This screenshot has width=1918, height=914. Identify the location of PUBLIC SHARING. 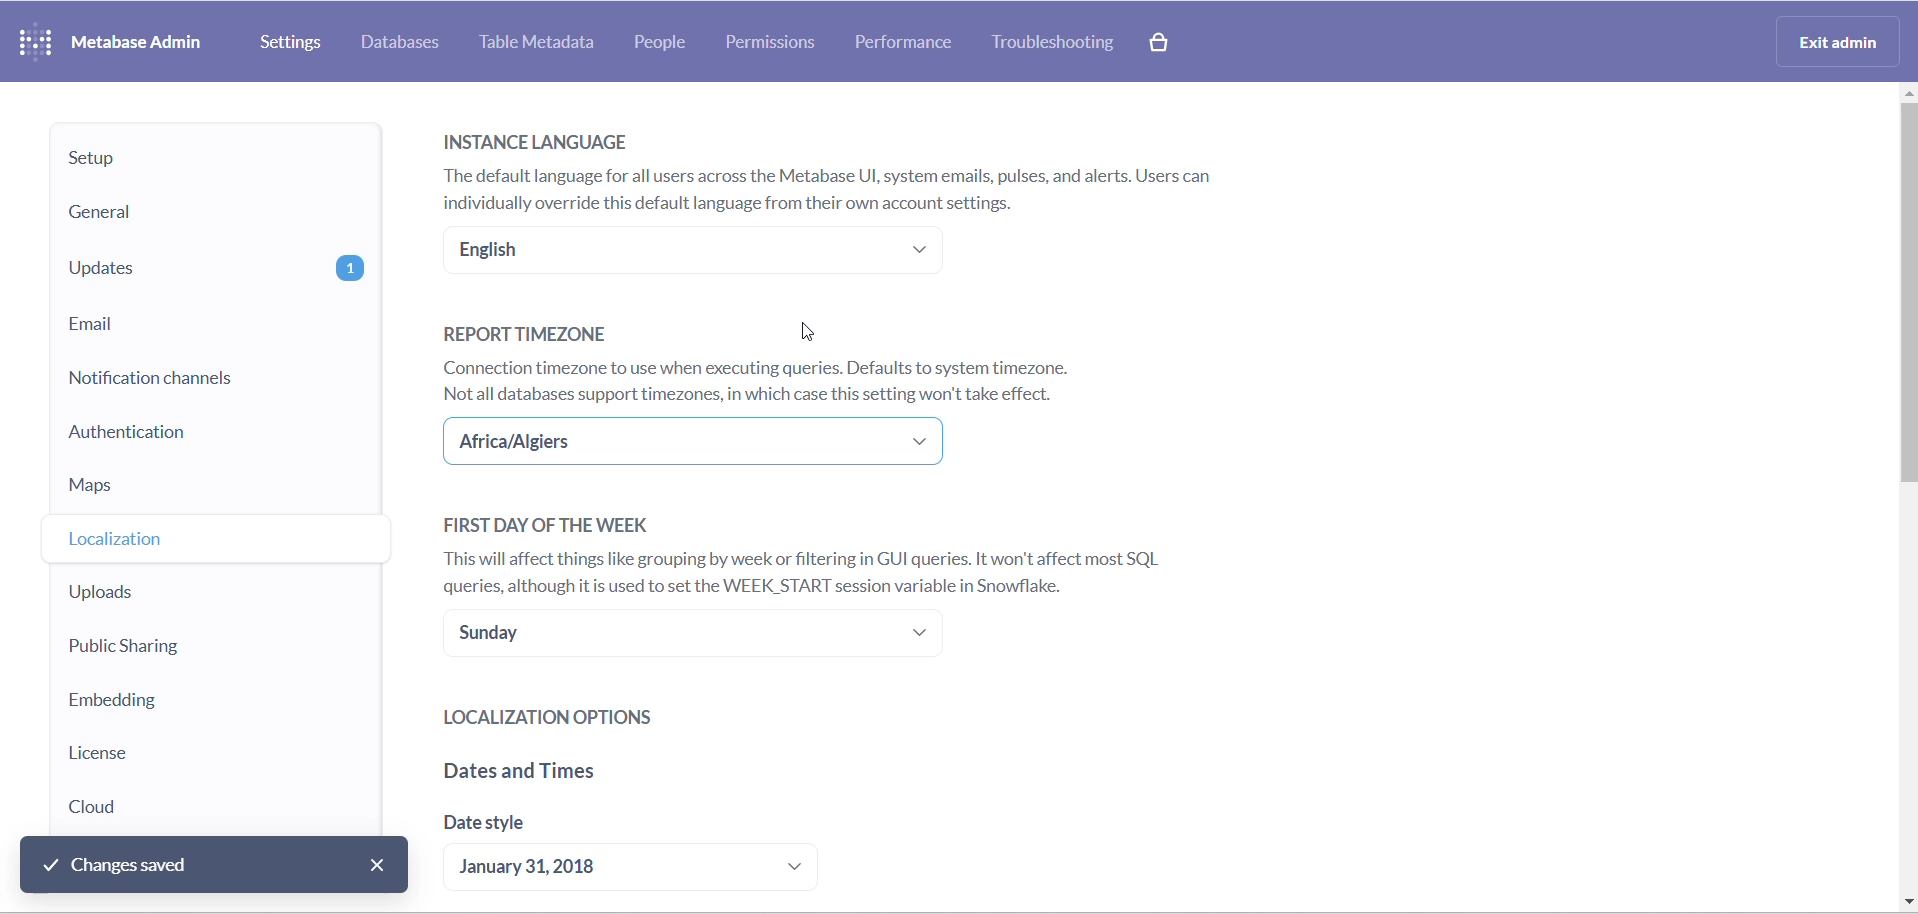
(188, 648).